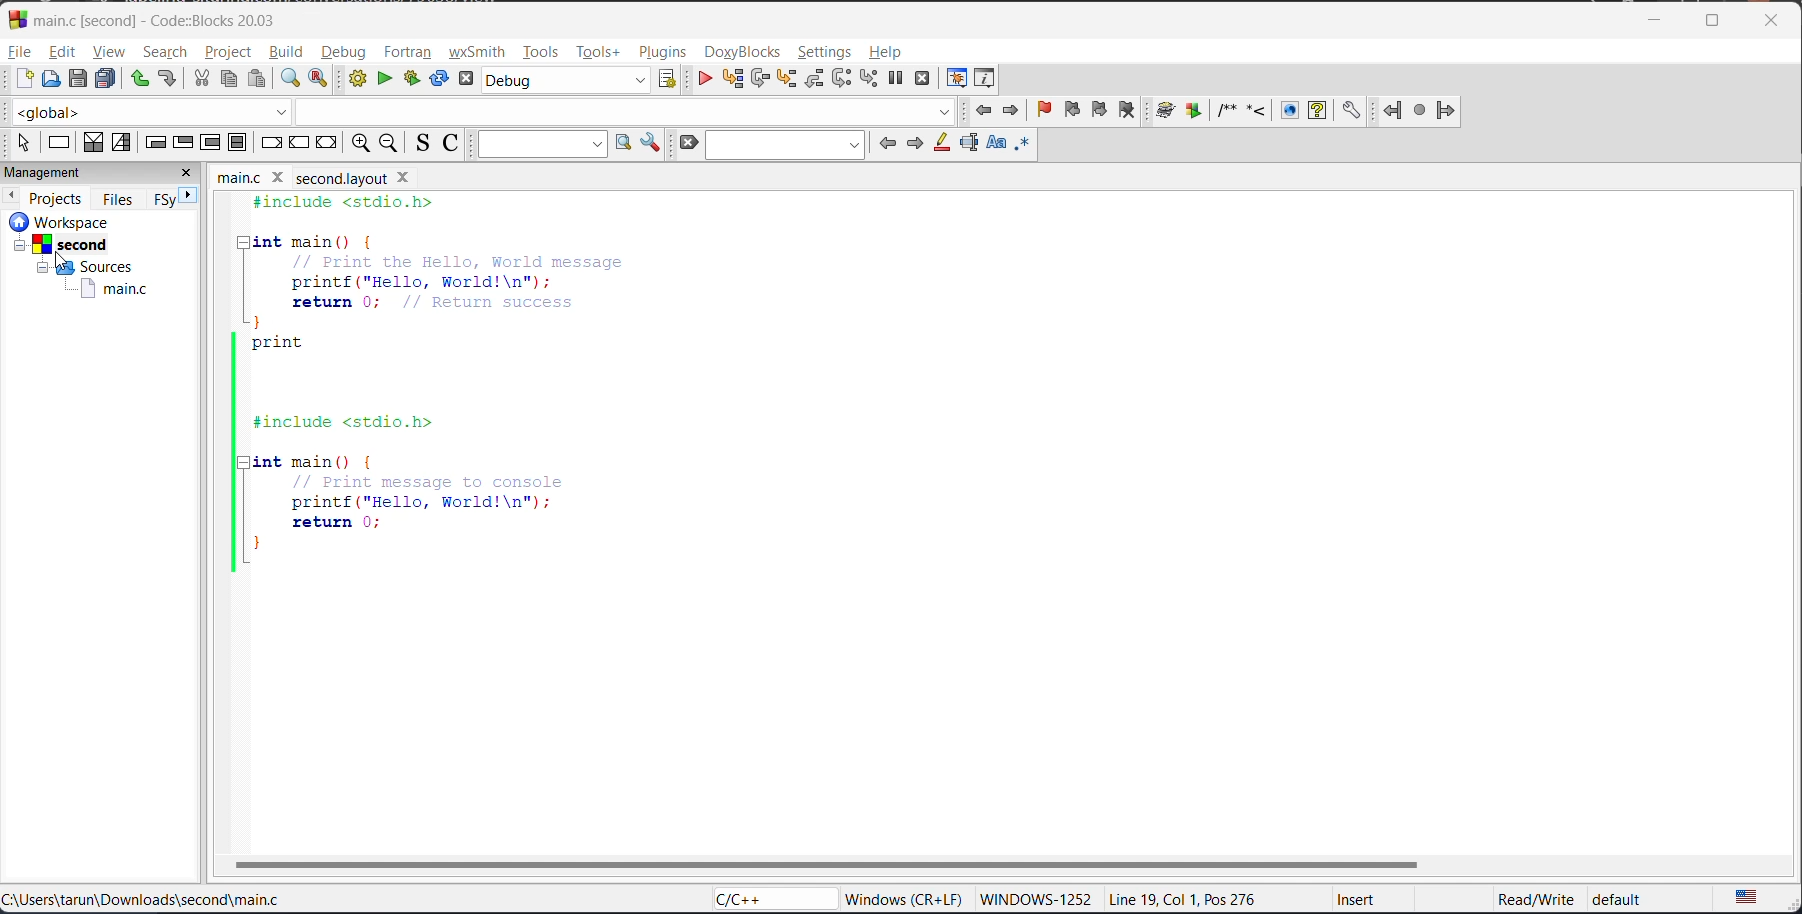  Describe the element at coordinates (924, 79) in the screenshot. I see `stop debugger` at that location.